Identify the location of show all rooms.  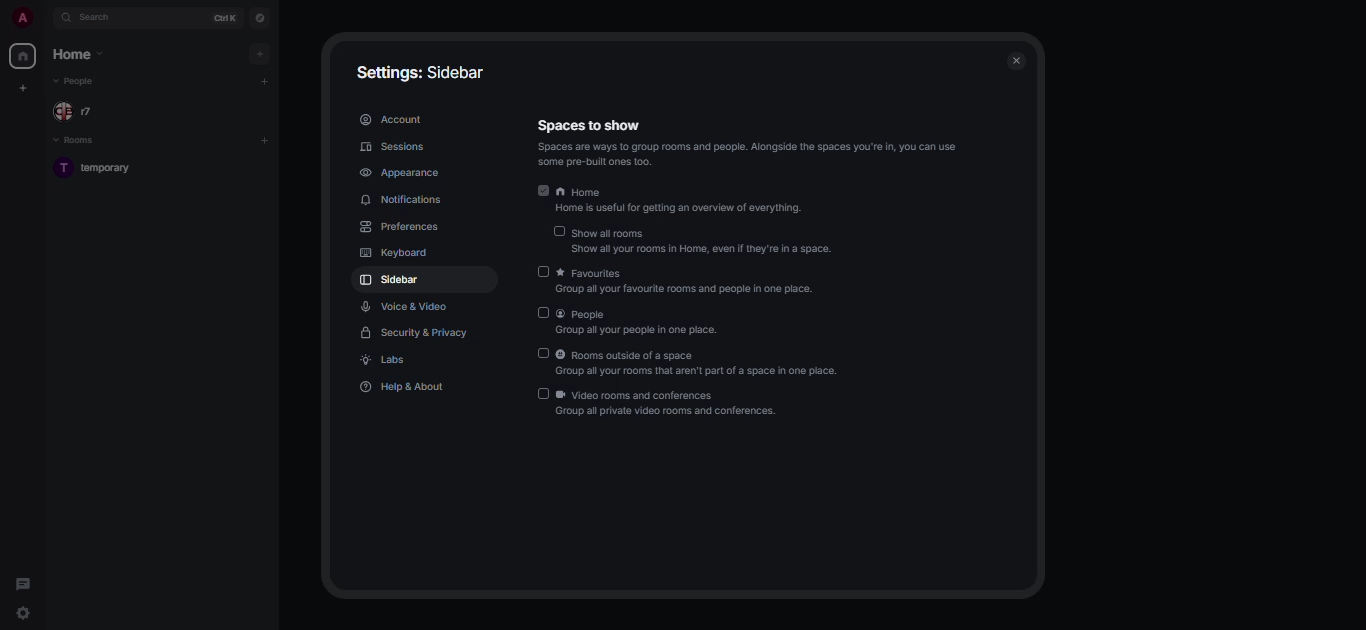
(710, 242).